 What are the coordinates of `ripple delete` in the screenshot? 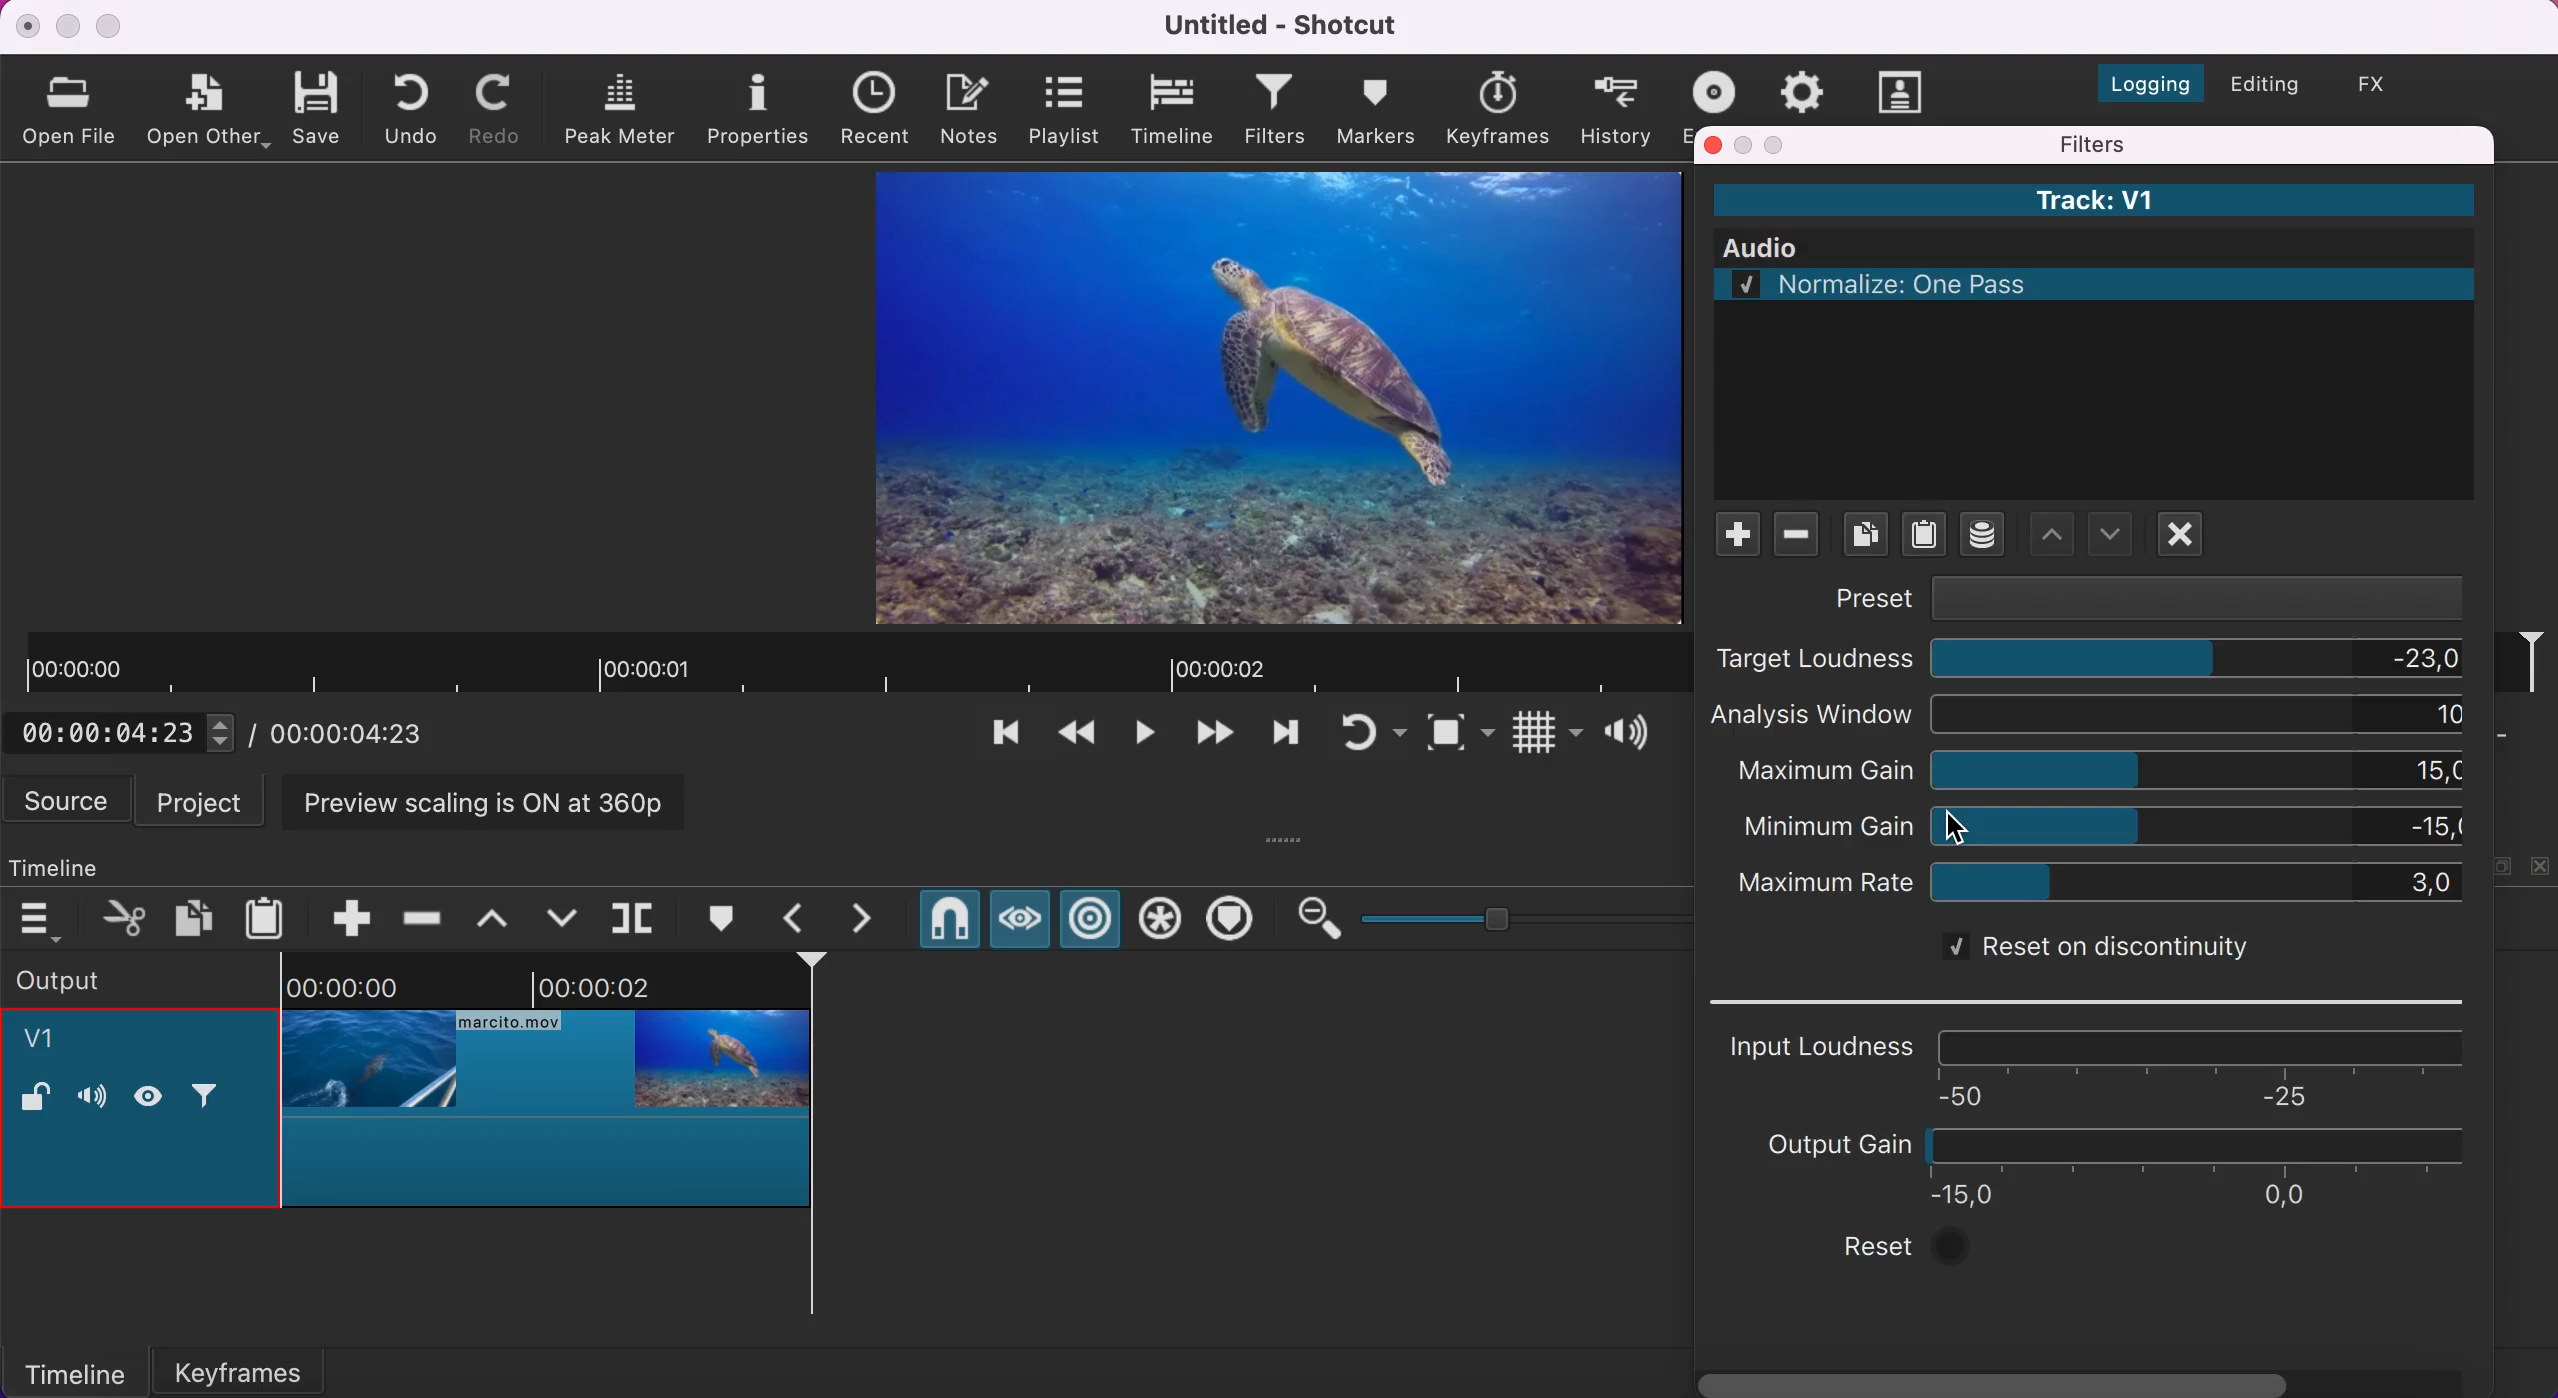 It's located at (424, 912).